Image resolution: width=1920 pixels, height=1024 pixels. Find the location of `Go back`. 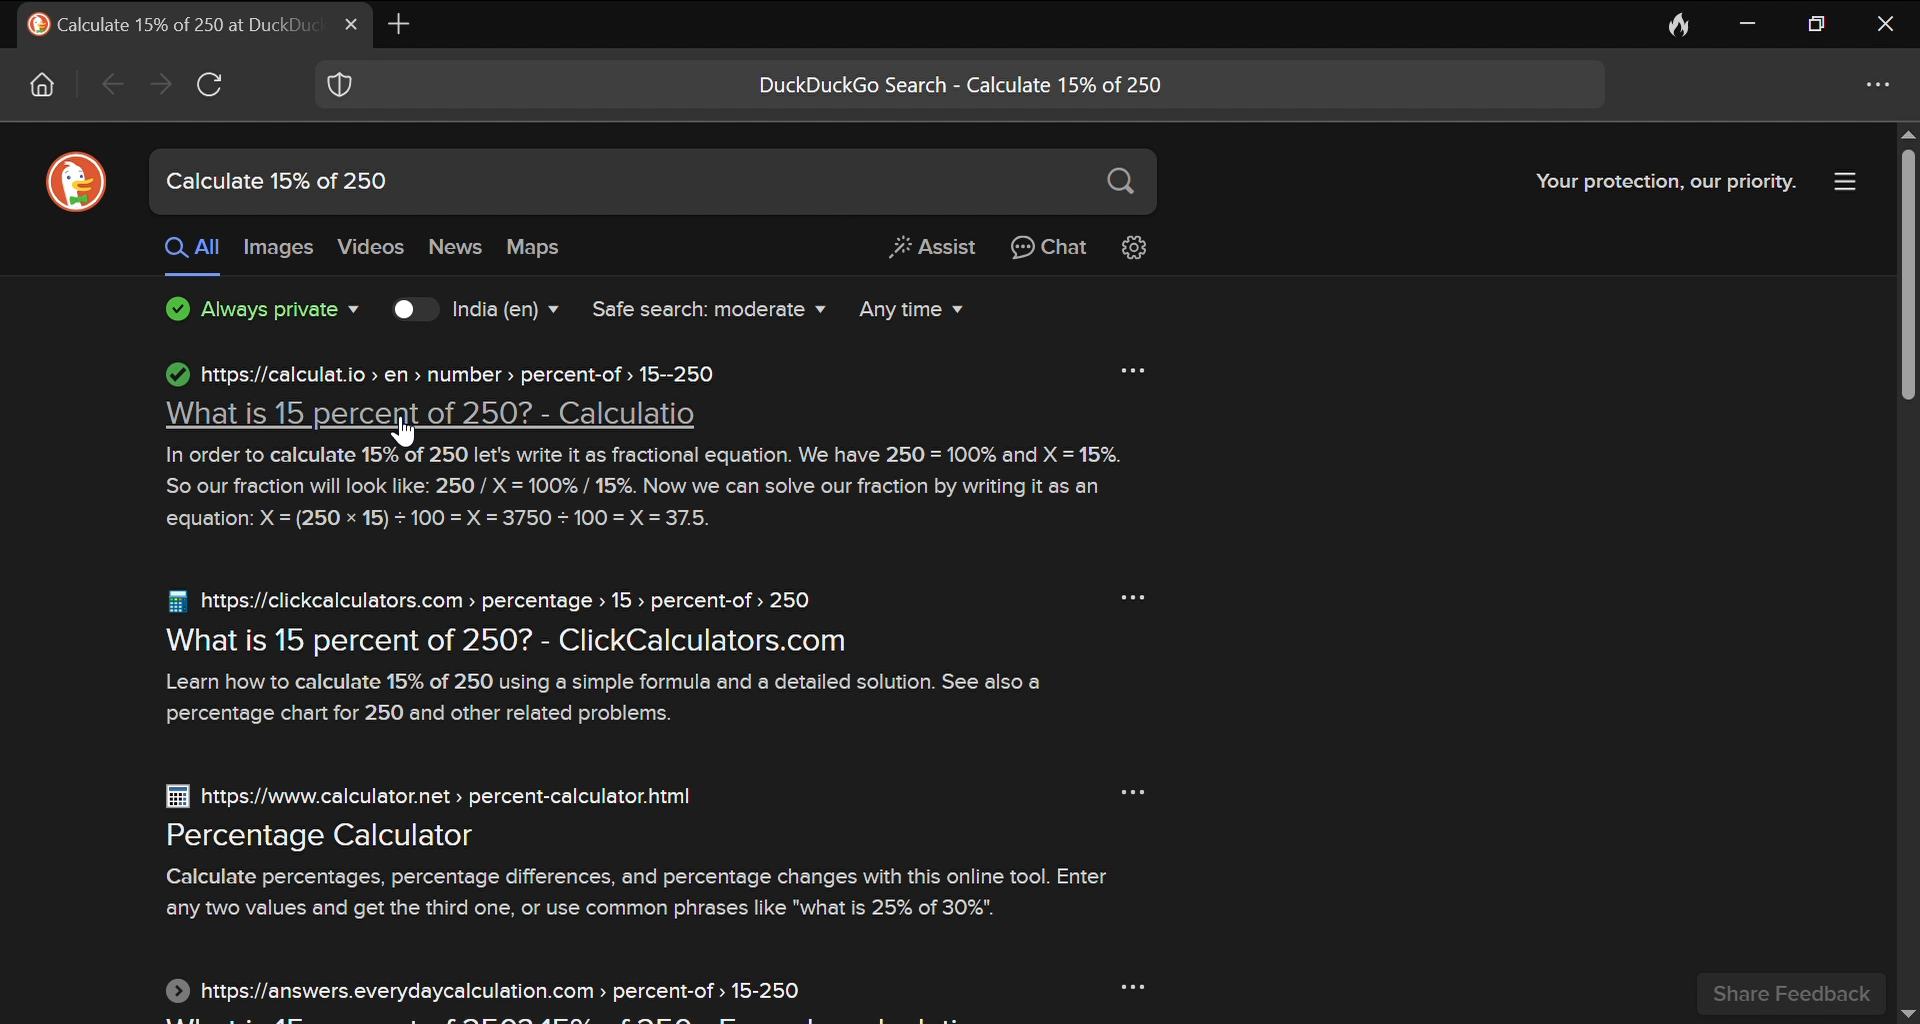

Go back is located at coordinates (109, 83).